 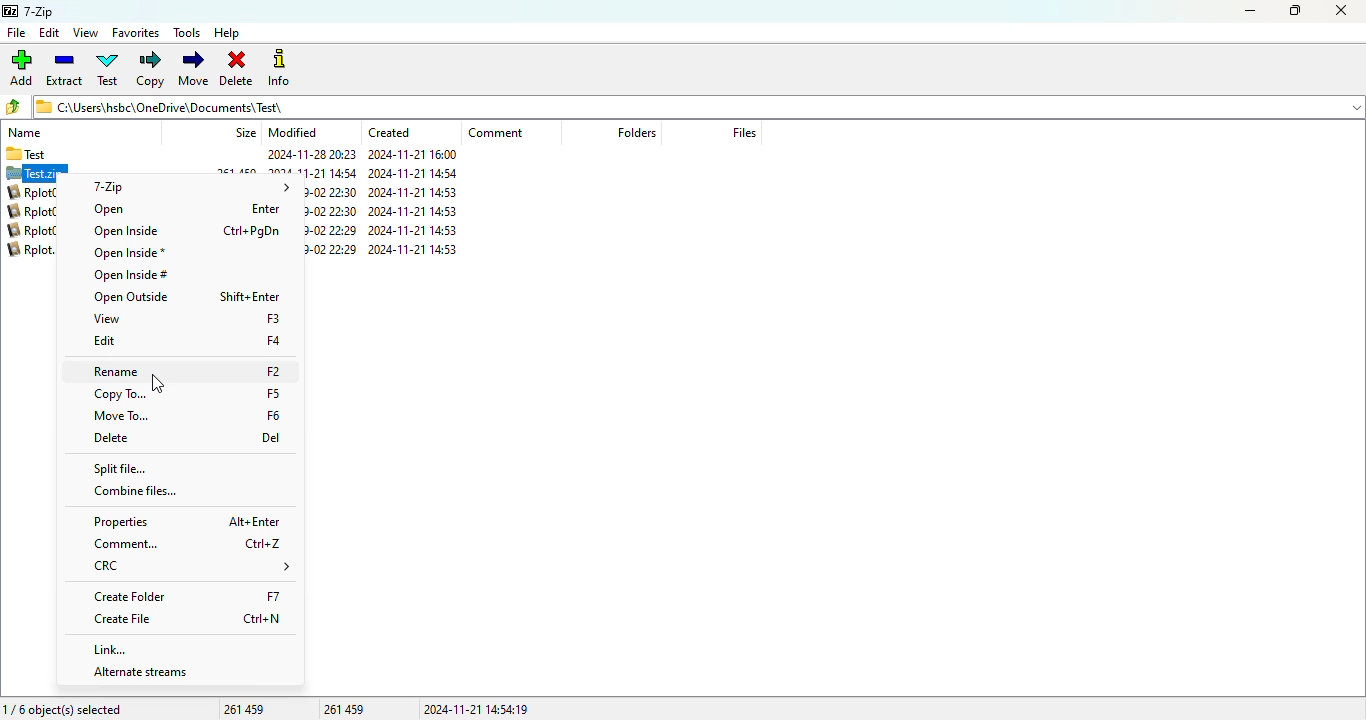 What do you see at coordinates (346, 708) in the screenshot?
I see `261 459` at bounding box center [346, 708].